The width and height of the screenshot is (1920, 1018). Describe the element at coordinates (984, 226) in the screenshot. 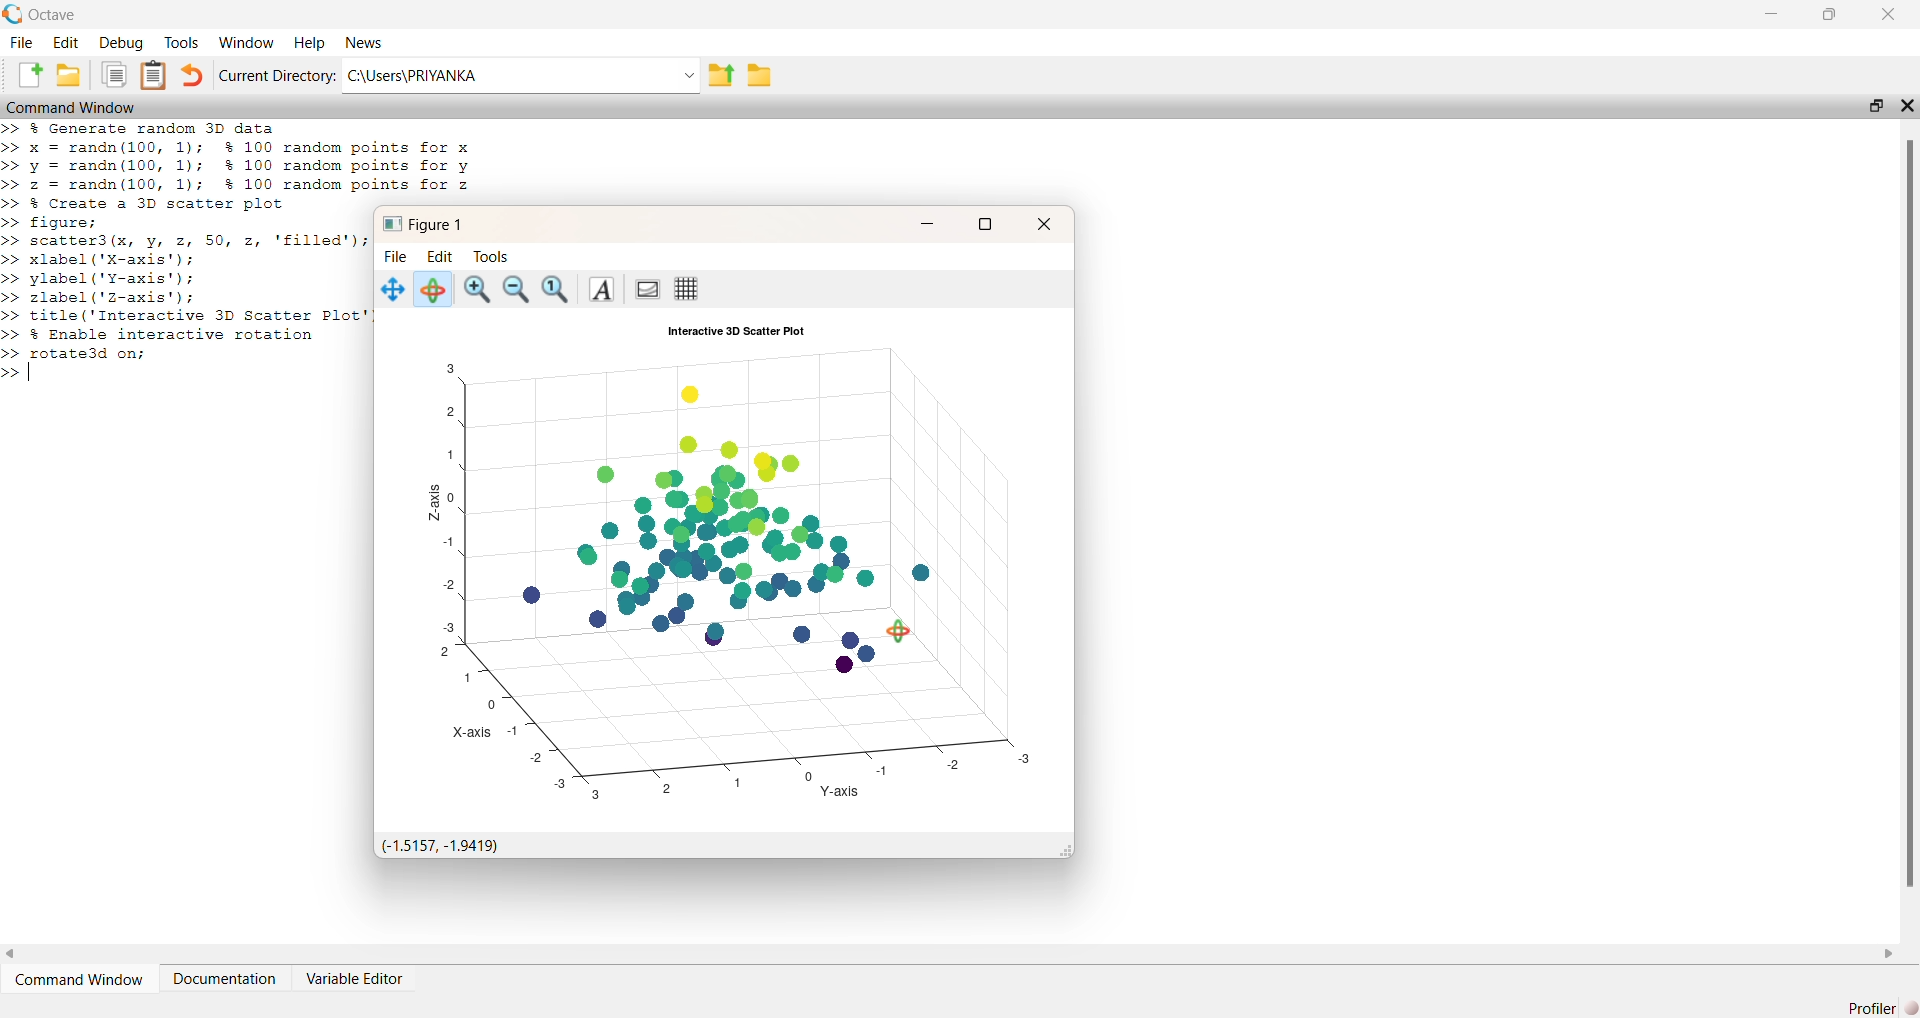

I see `resize` at that location.